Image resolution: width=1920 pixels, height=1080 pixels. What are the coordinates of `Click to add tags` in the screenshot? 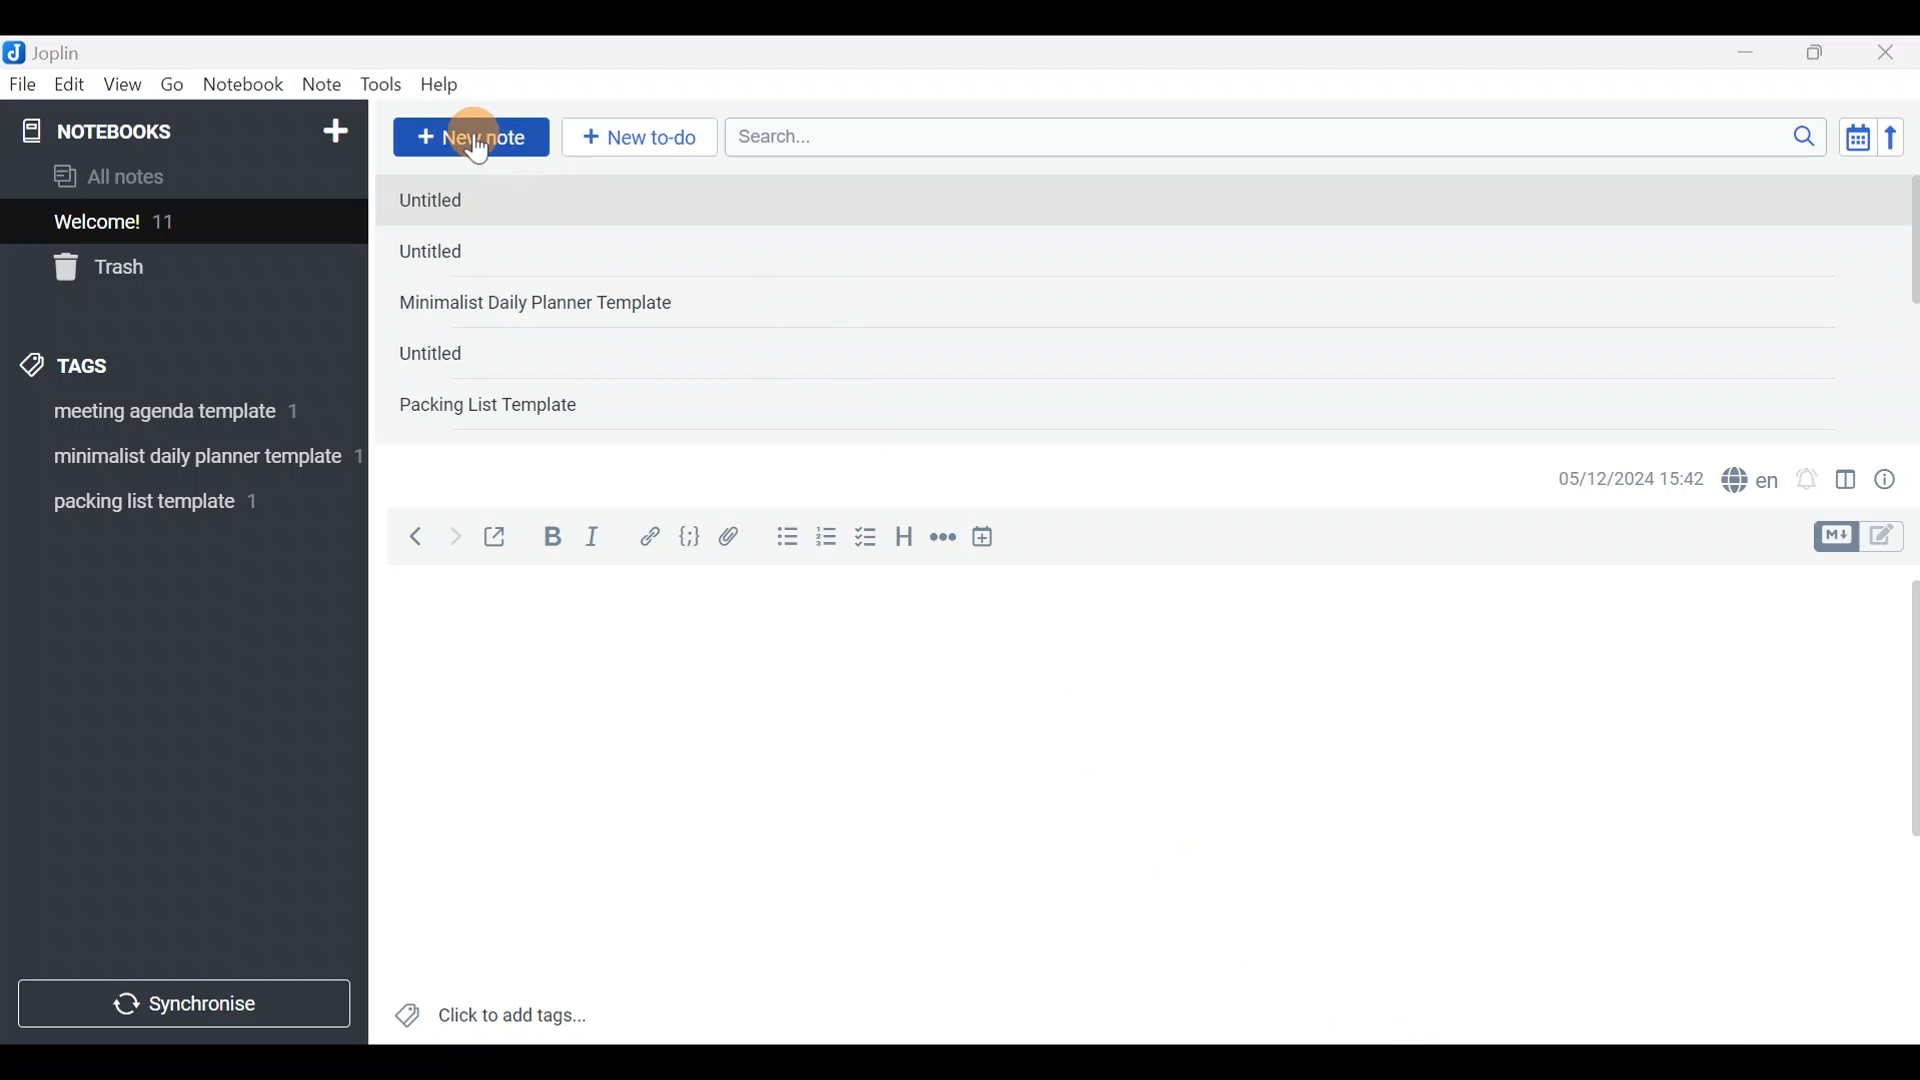 It's located at (490, 1022).